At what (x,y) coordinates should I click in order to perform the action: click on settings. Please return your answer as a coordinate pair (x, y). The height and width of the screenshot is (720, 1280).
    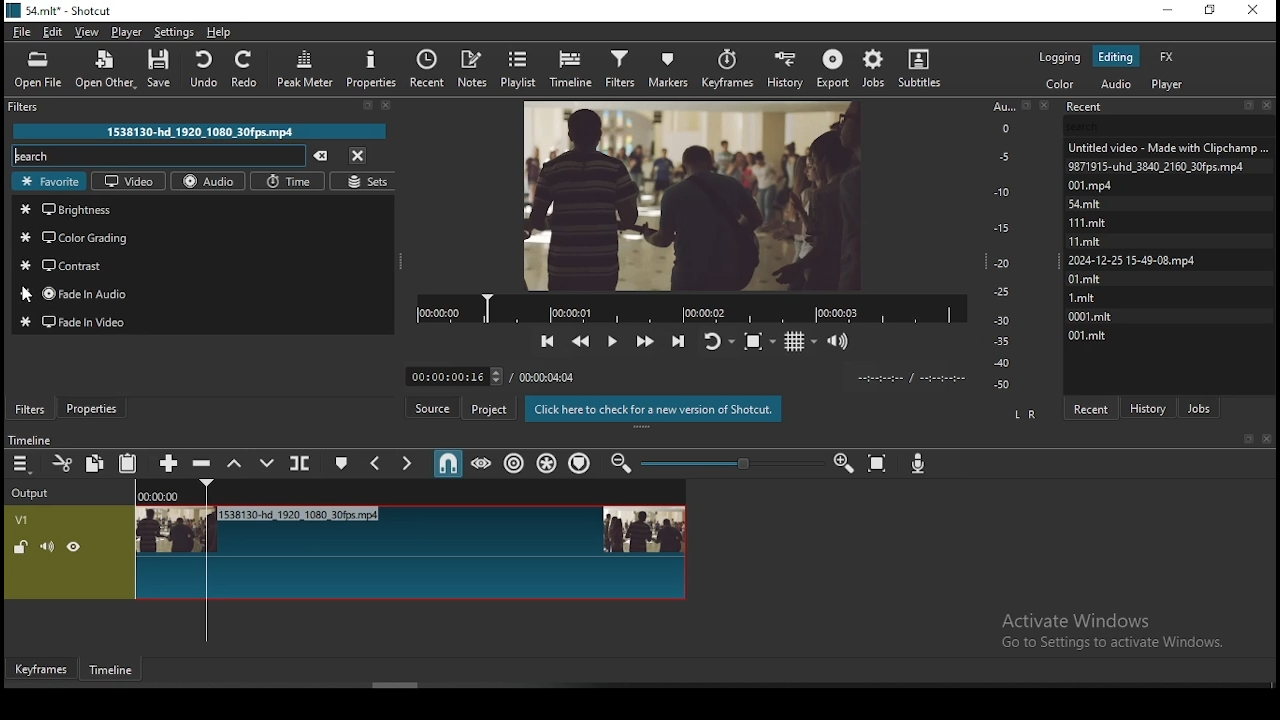
    Looking at the image, I should click on (176, 30).